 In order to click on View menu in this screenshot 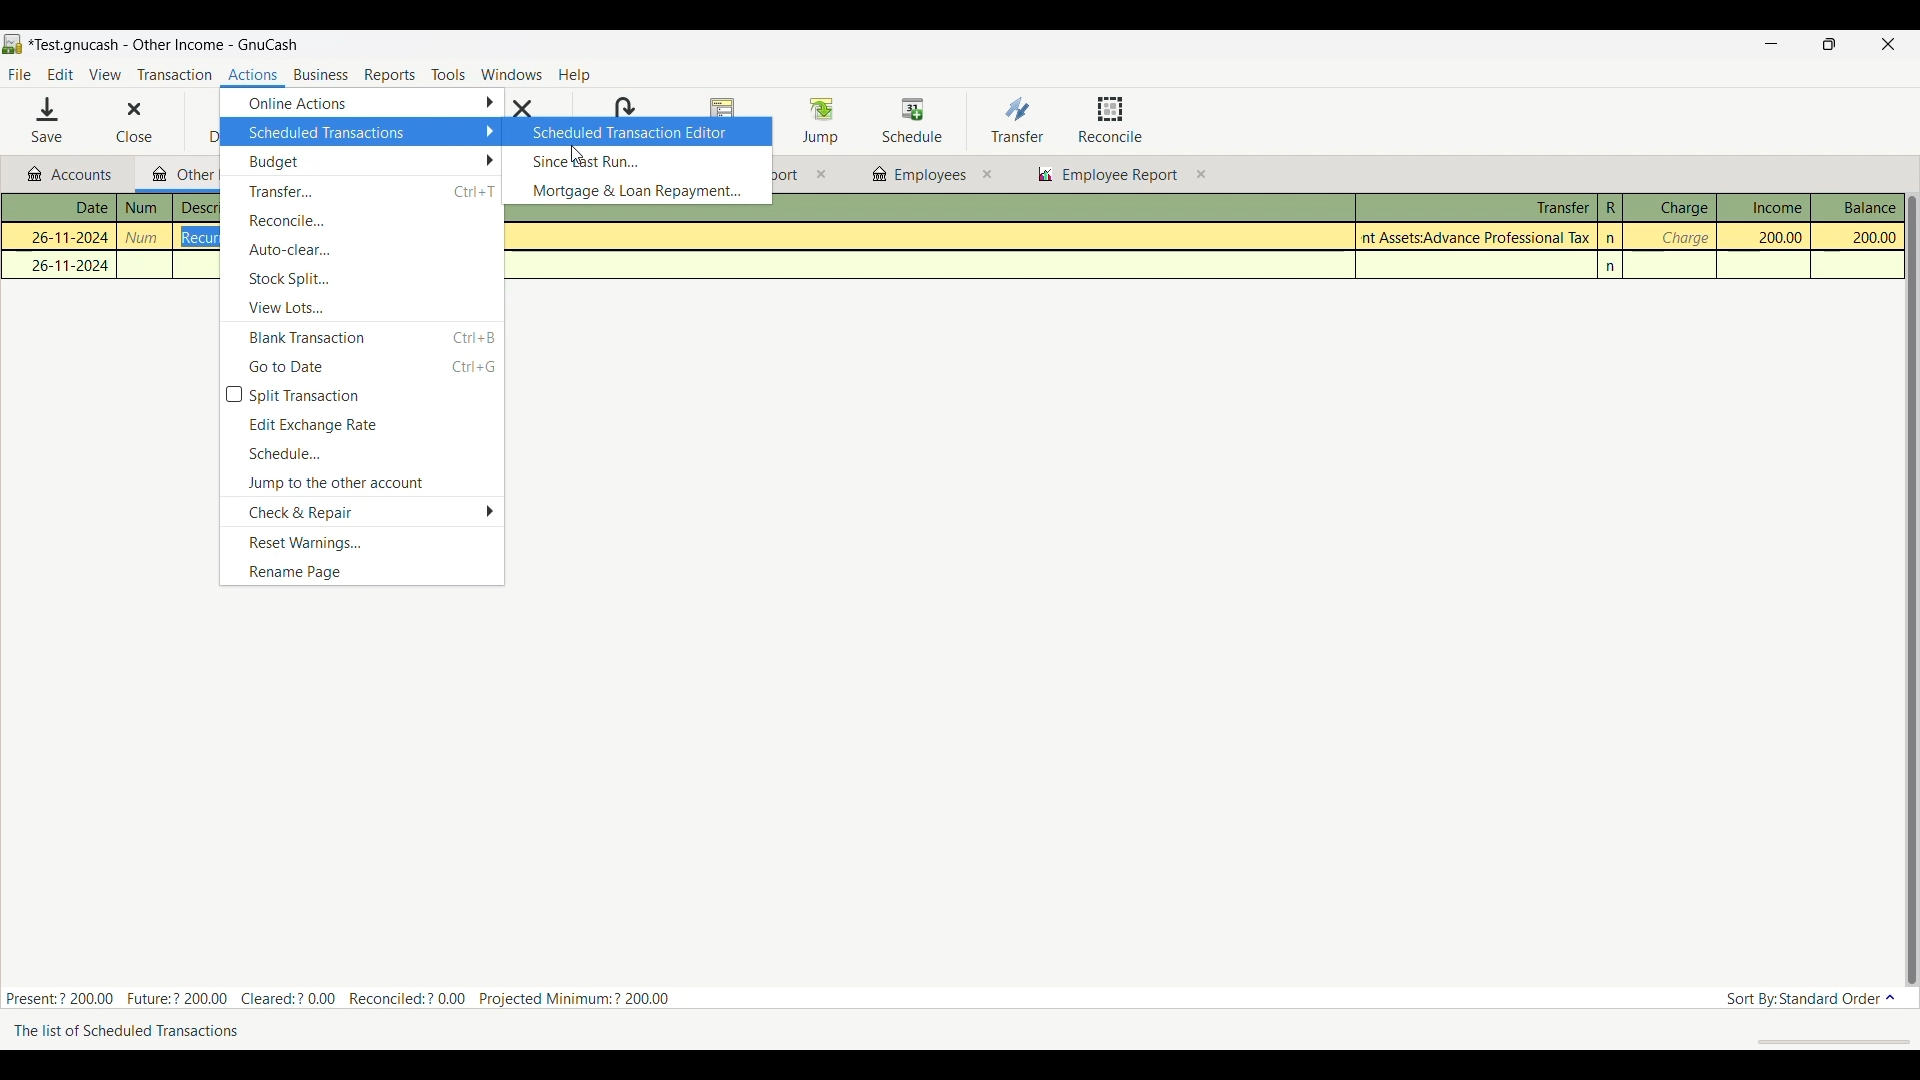, I will do `click(104, 75)`.